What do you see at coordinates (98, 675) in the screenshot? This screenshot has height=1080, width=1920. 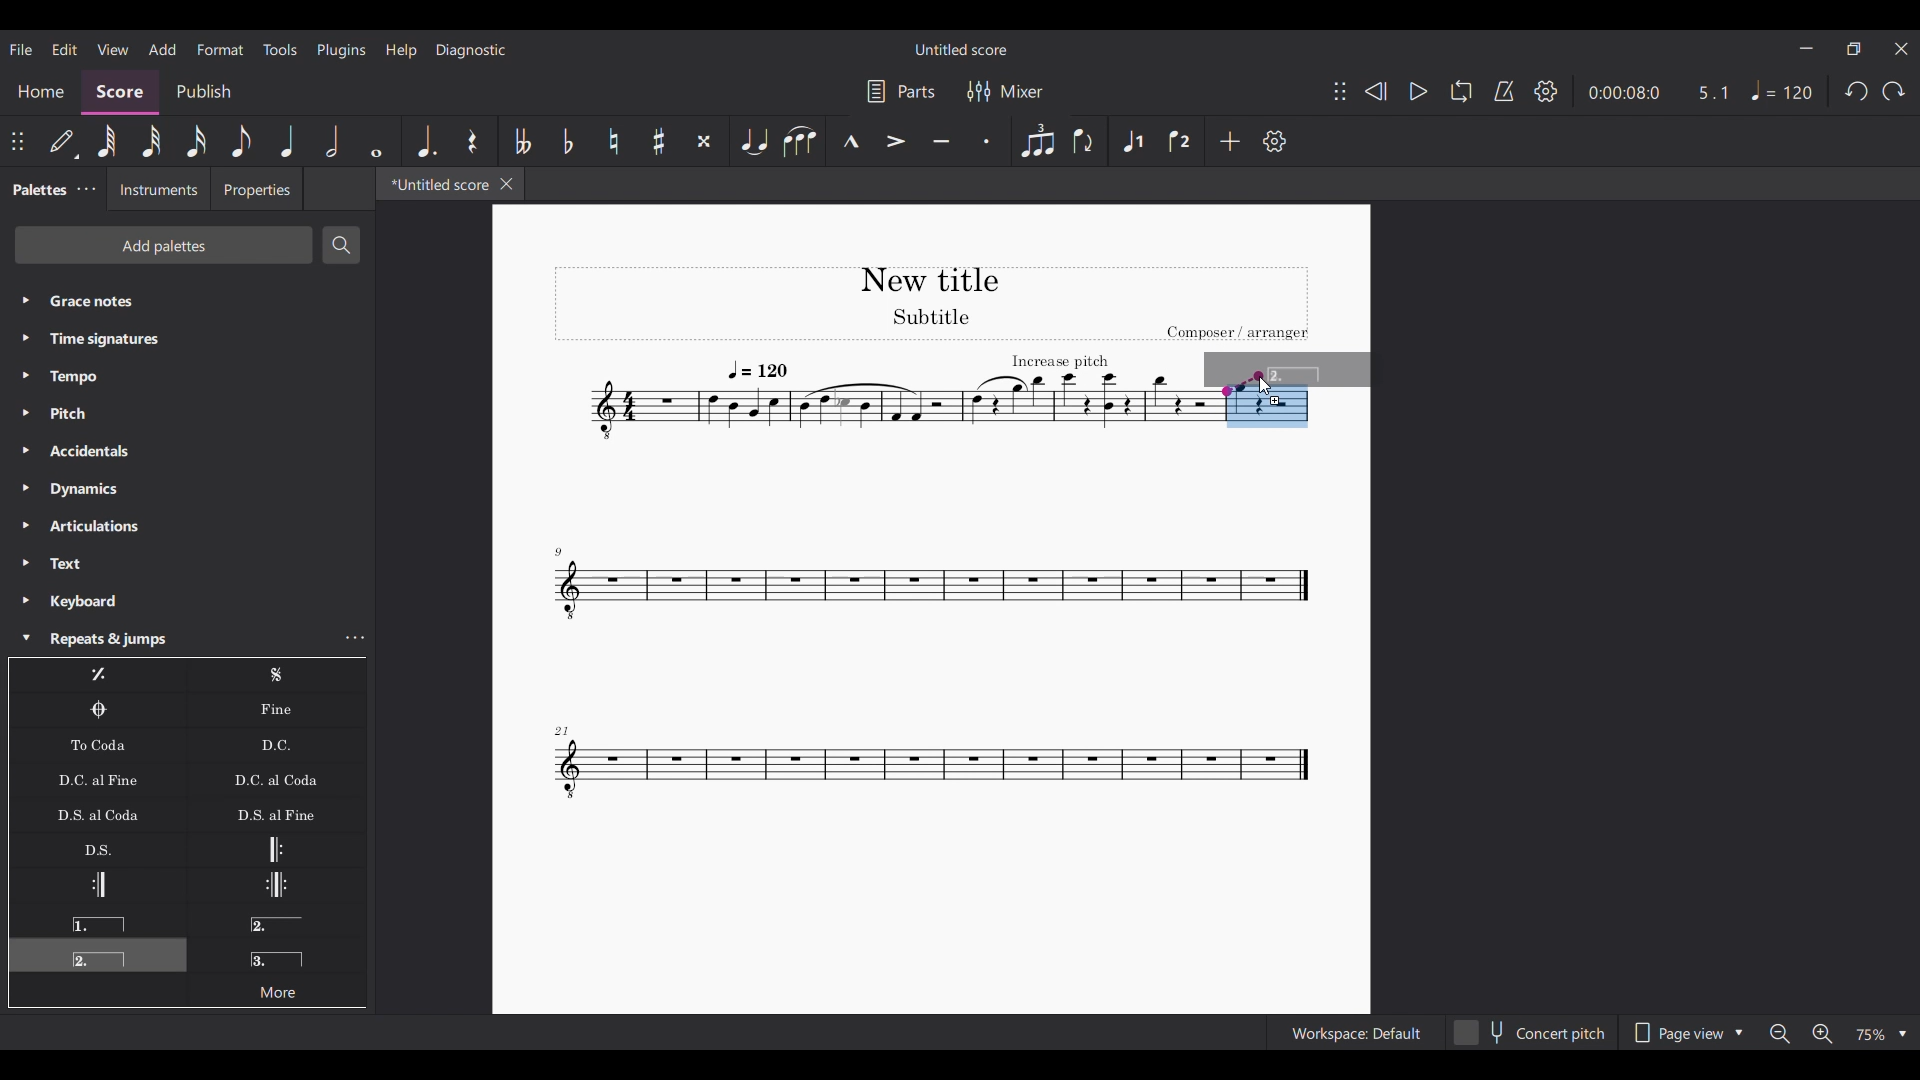 I see `Repeat last measure` at bounding box center [98, 675].